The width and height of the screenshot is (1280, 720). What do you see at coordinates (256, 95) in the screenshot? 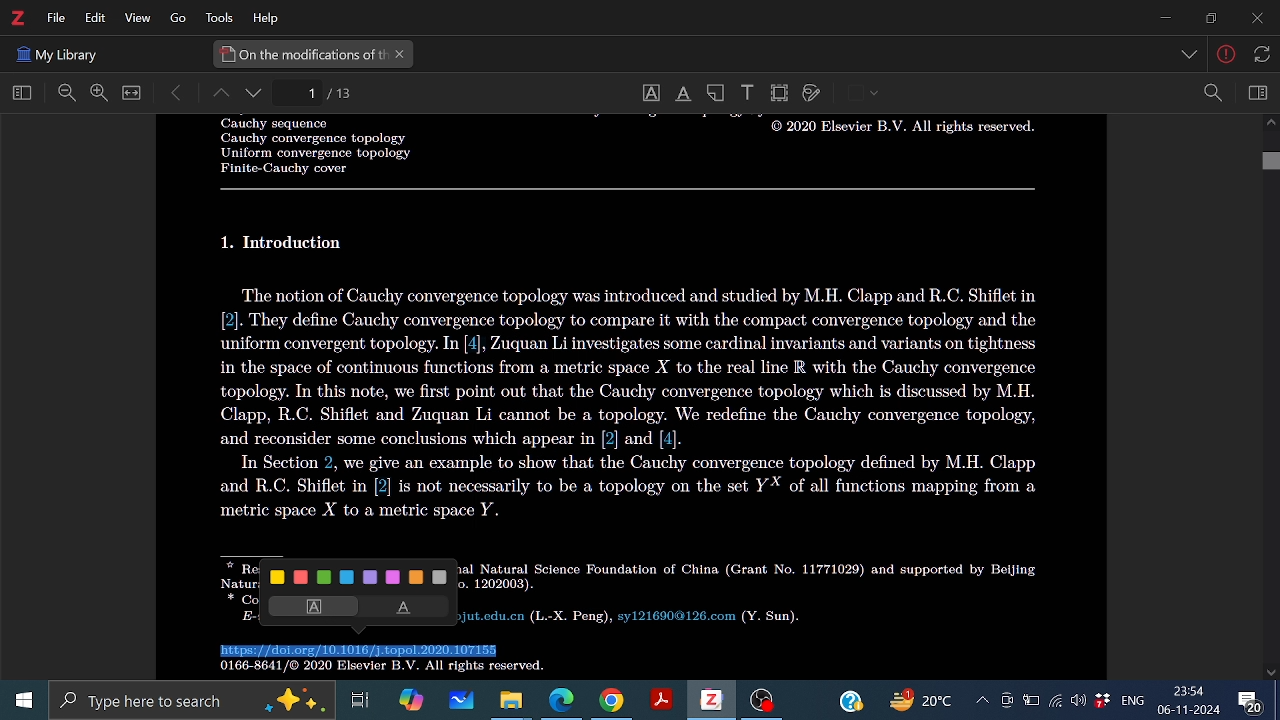
I see `page down` at bounding box center [256, 95].